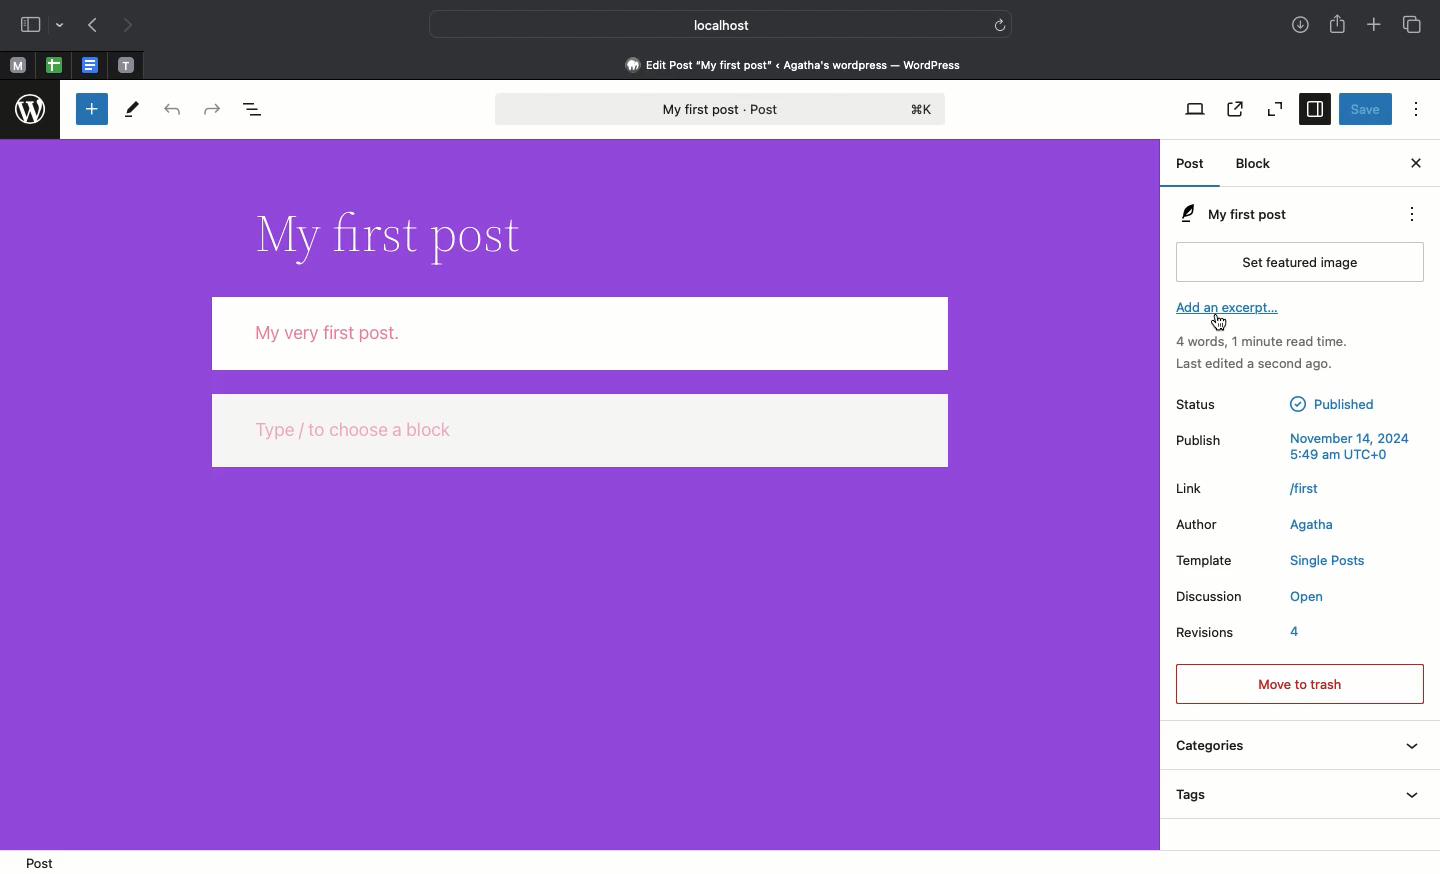 Image resolution: width=1440 pixels, height=874 pixels. What do you see at coordinates (1250, 599) in the screenshot?
I see `Discussion` at bounding box center [1250, 599].